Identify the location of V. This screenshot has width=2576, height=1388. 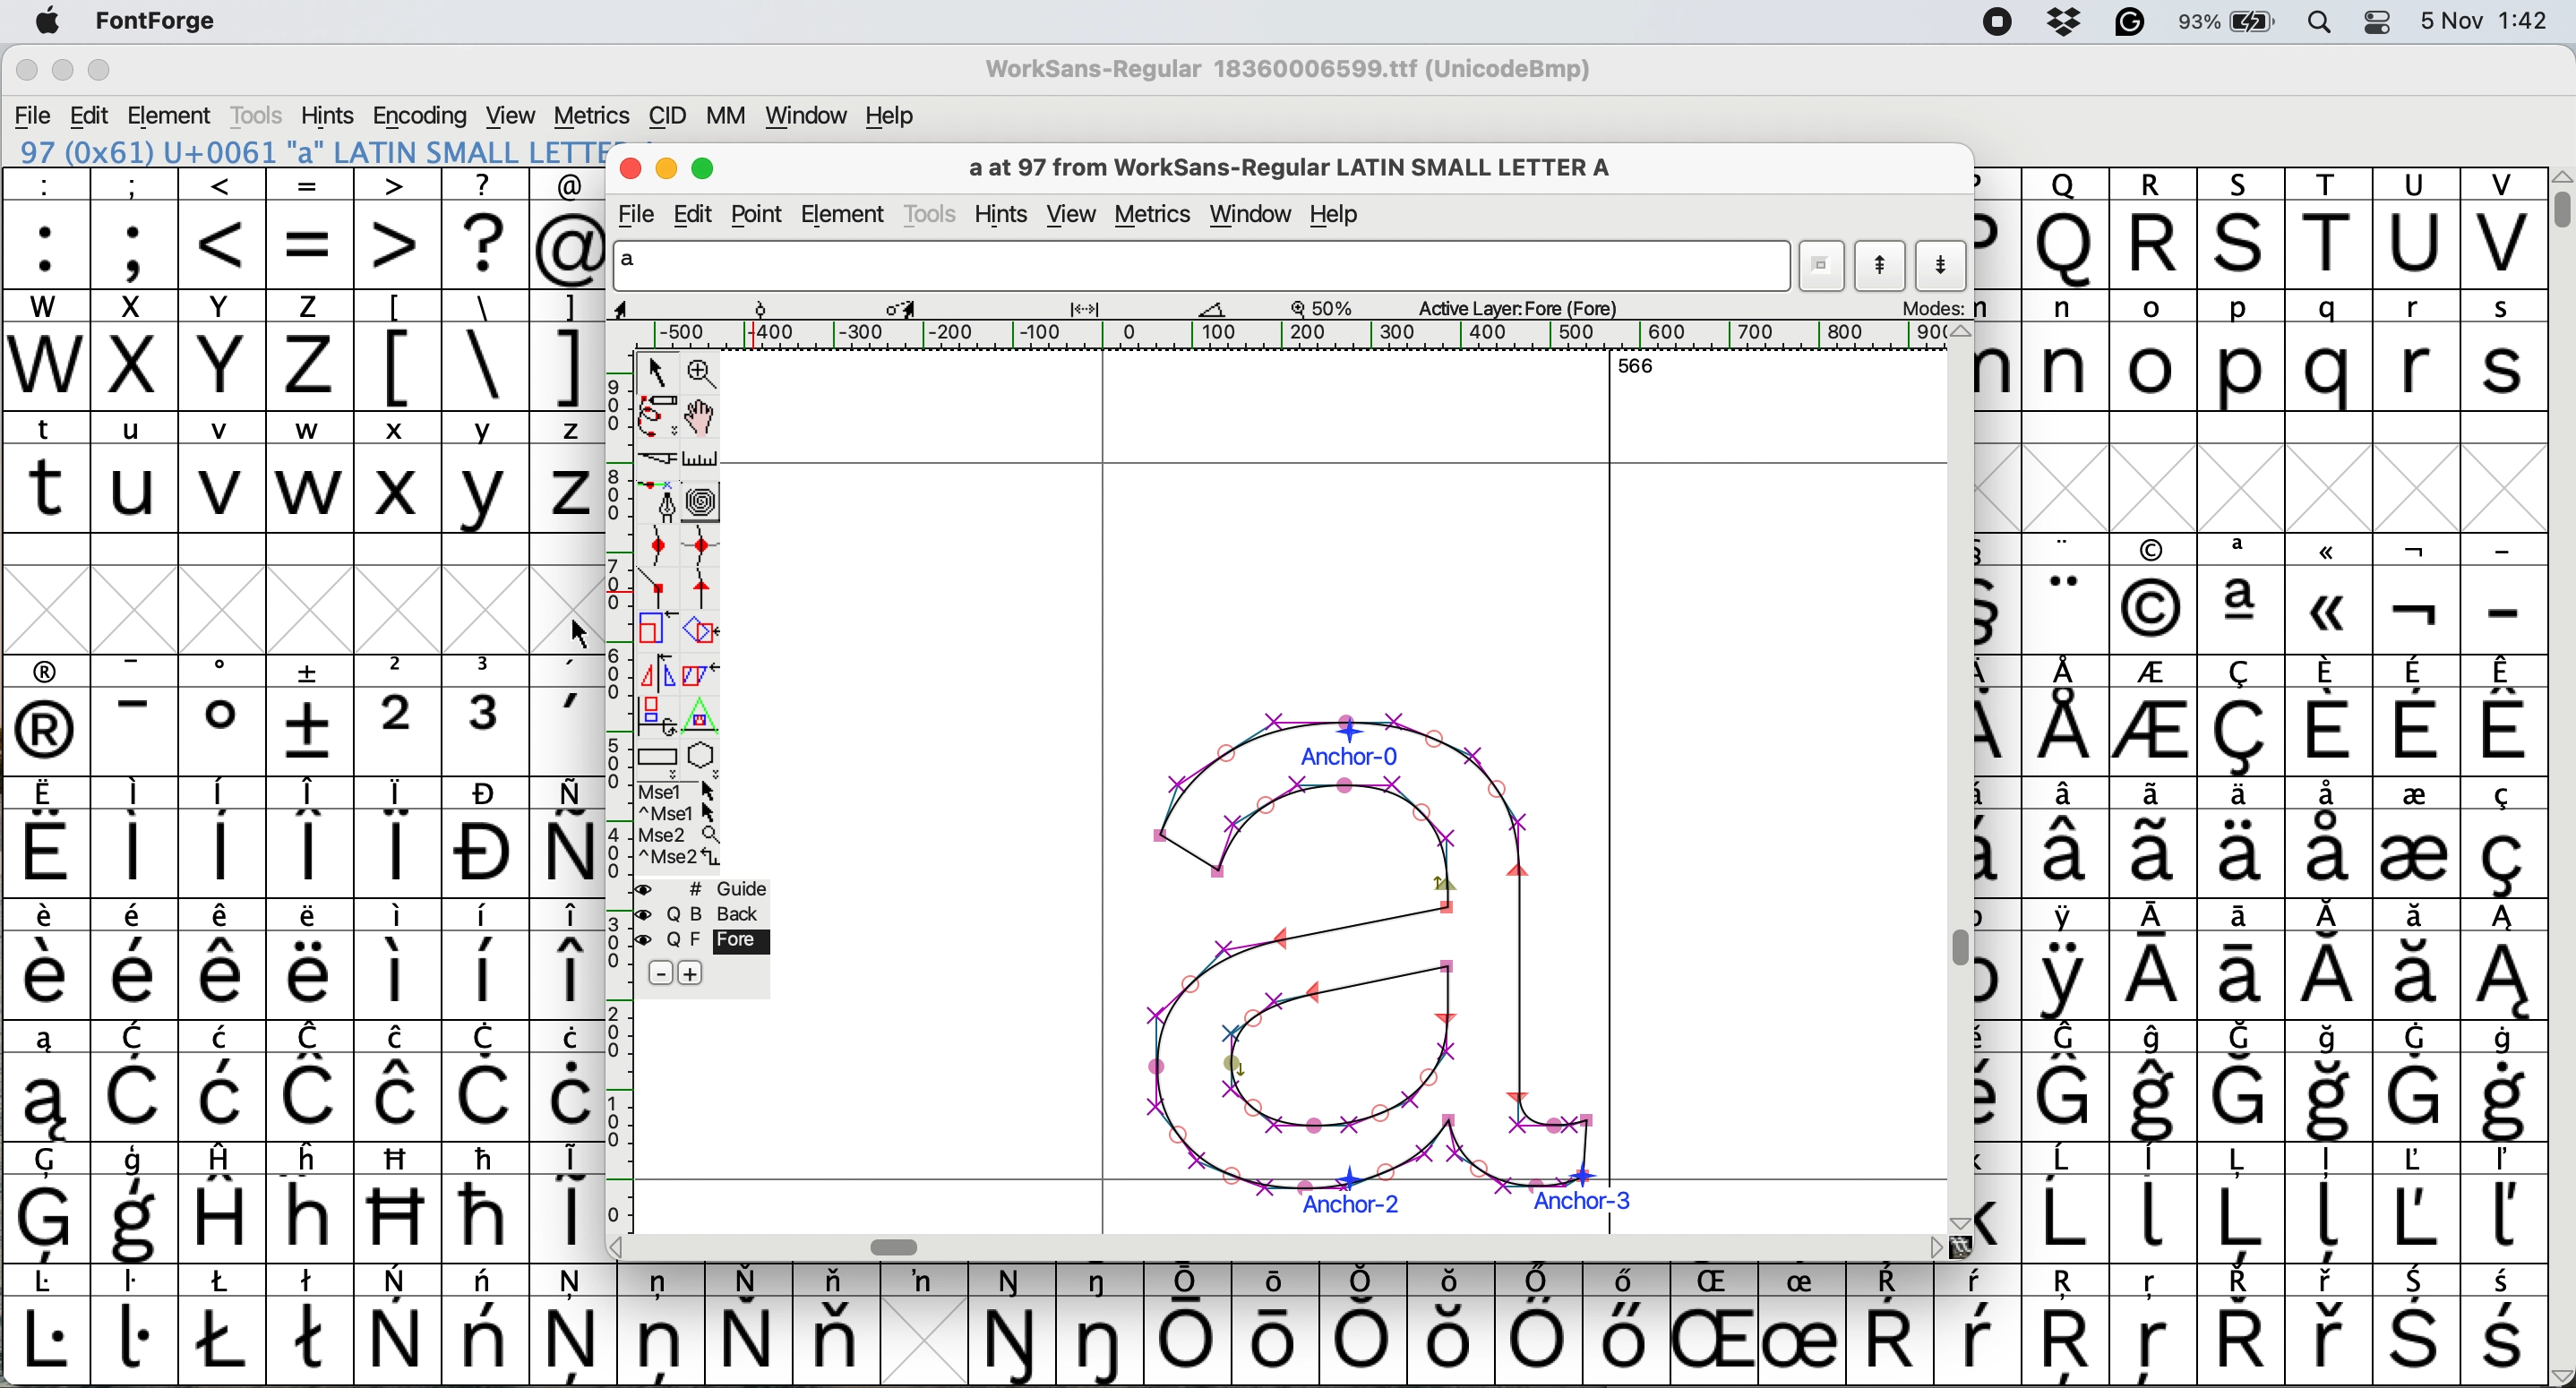
(2503, 229).